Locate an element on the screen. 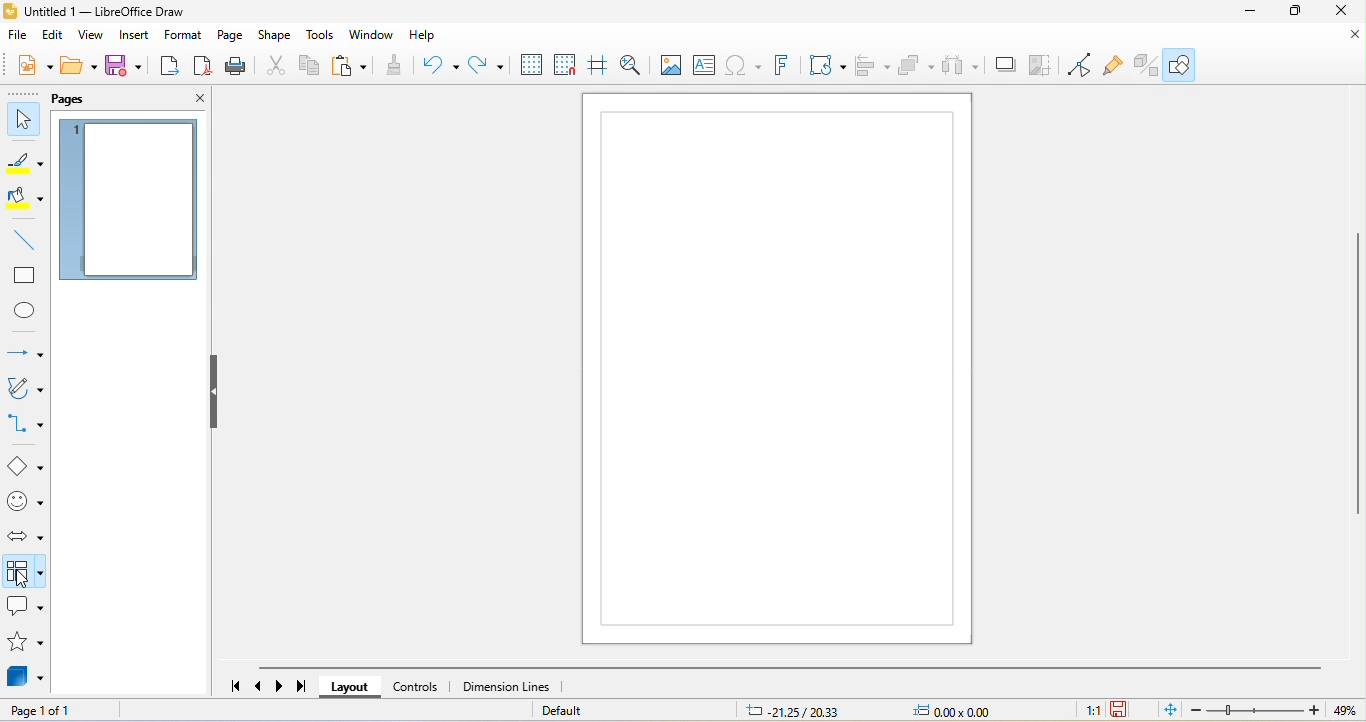  export is located at coordinates (169, 66).